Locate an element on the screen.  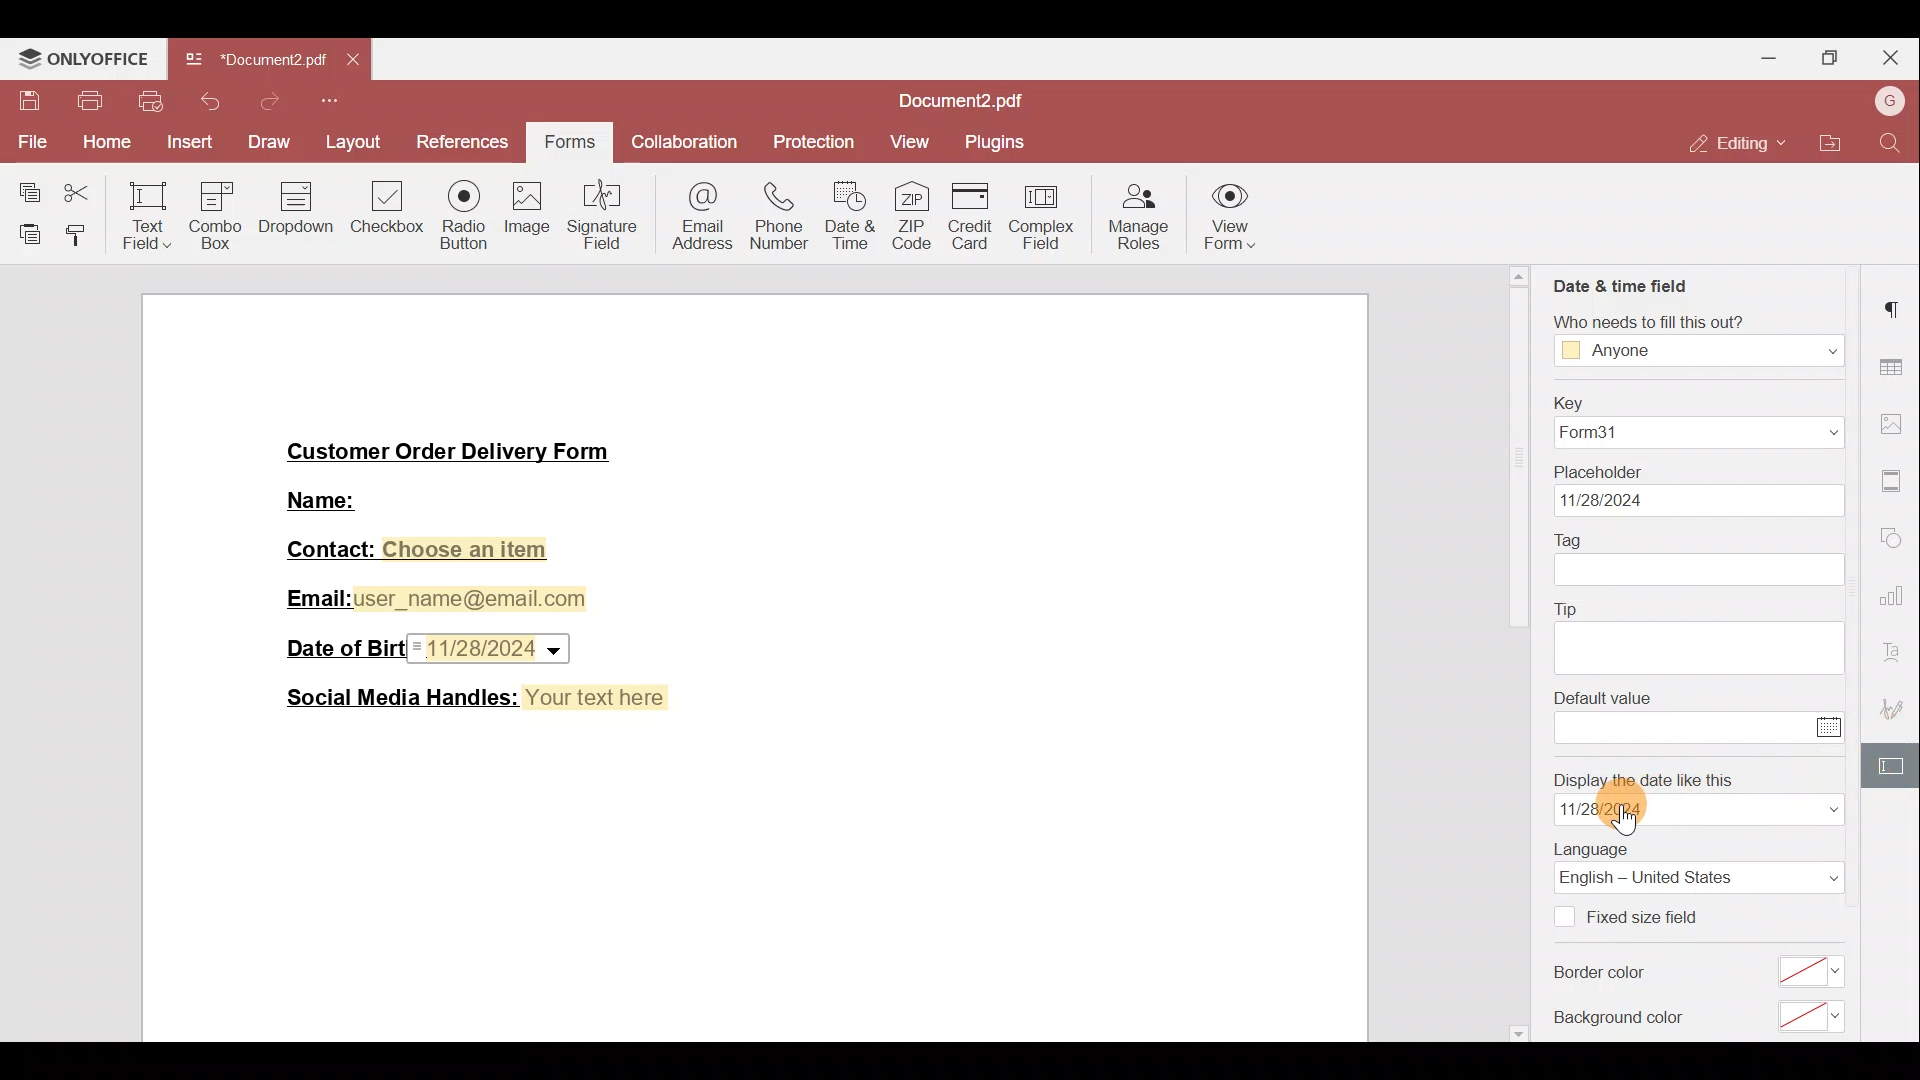
Display the date like this is located at coordinates (1646, 778).